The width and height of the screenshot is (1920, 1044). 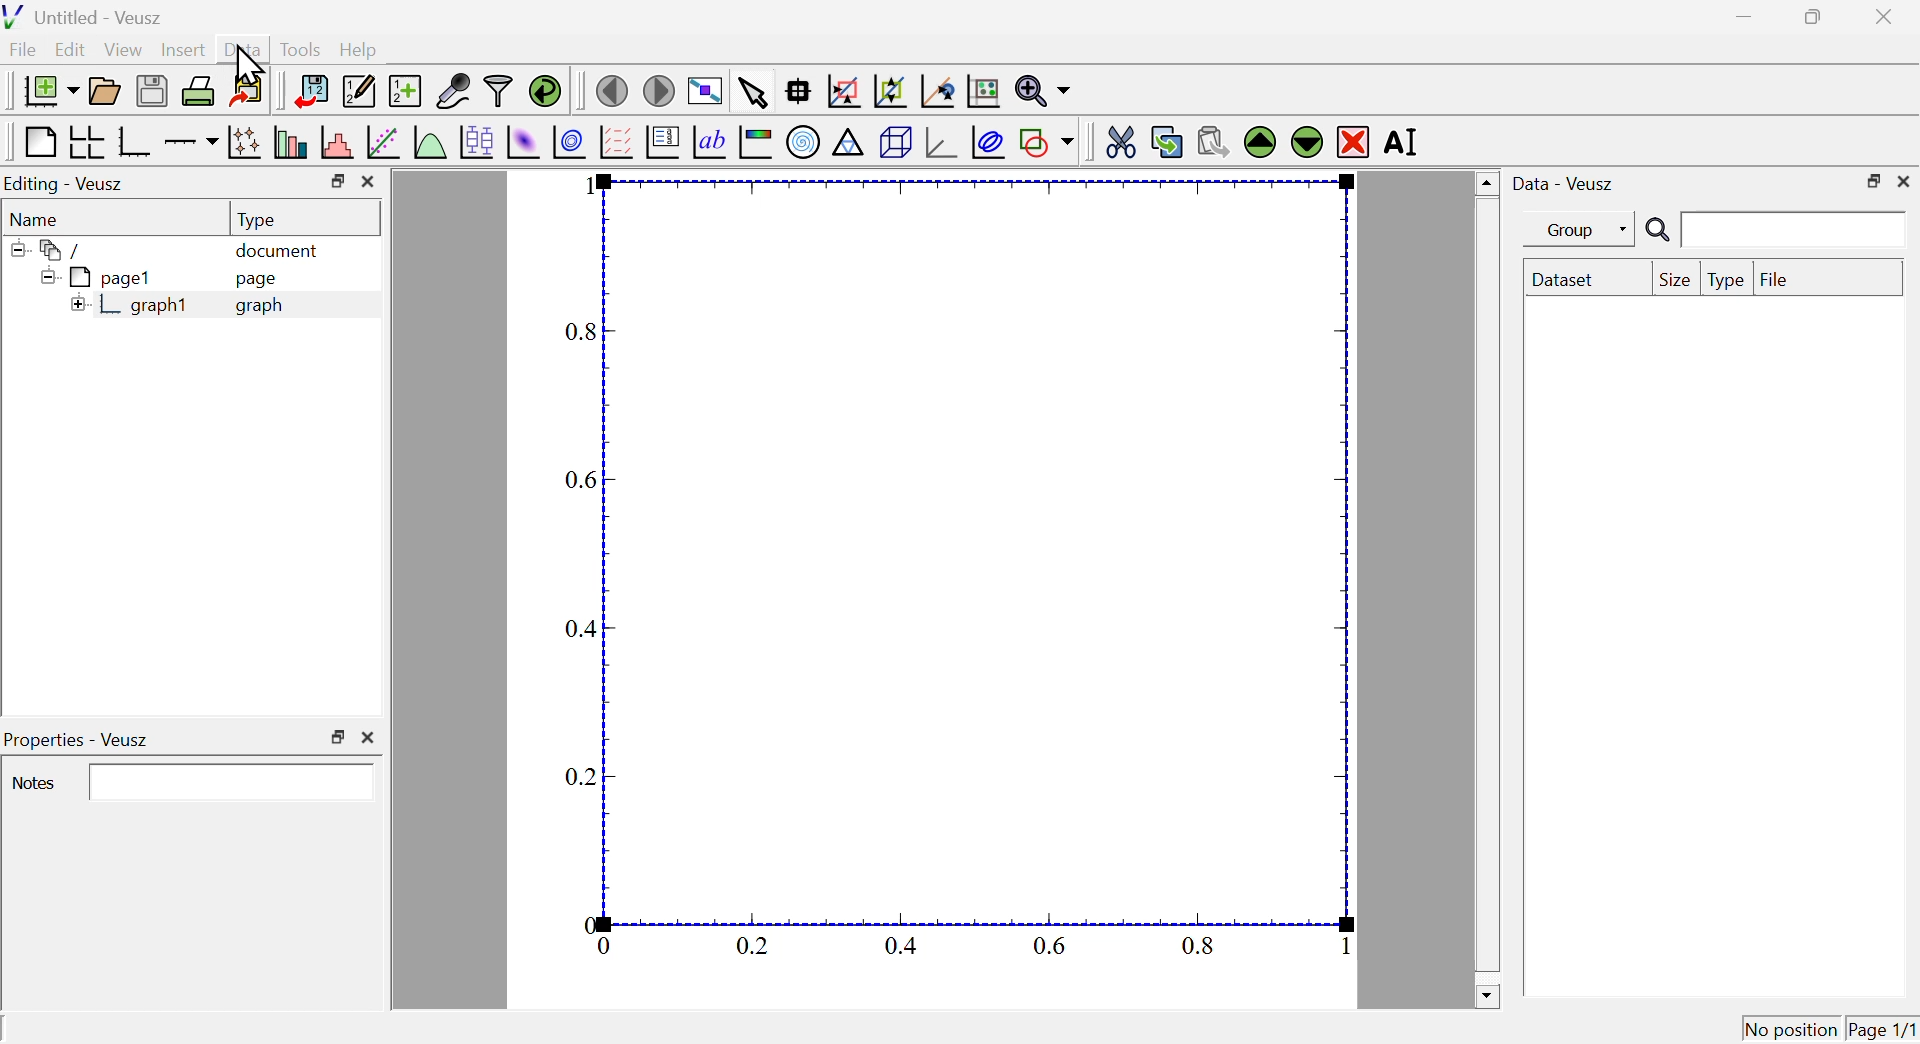 I want to click on maximize, so click(x=1808, y=18).